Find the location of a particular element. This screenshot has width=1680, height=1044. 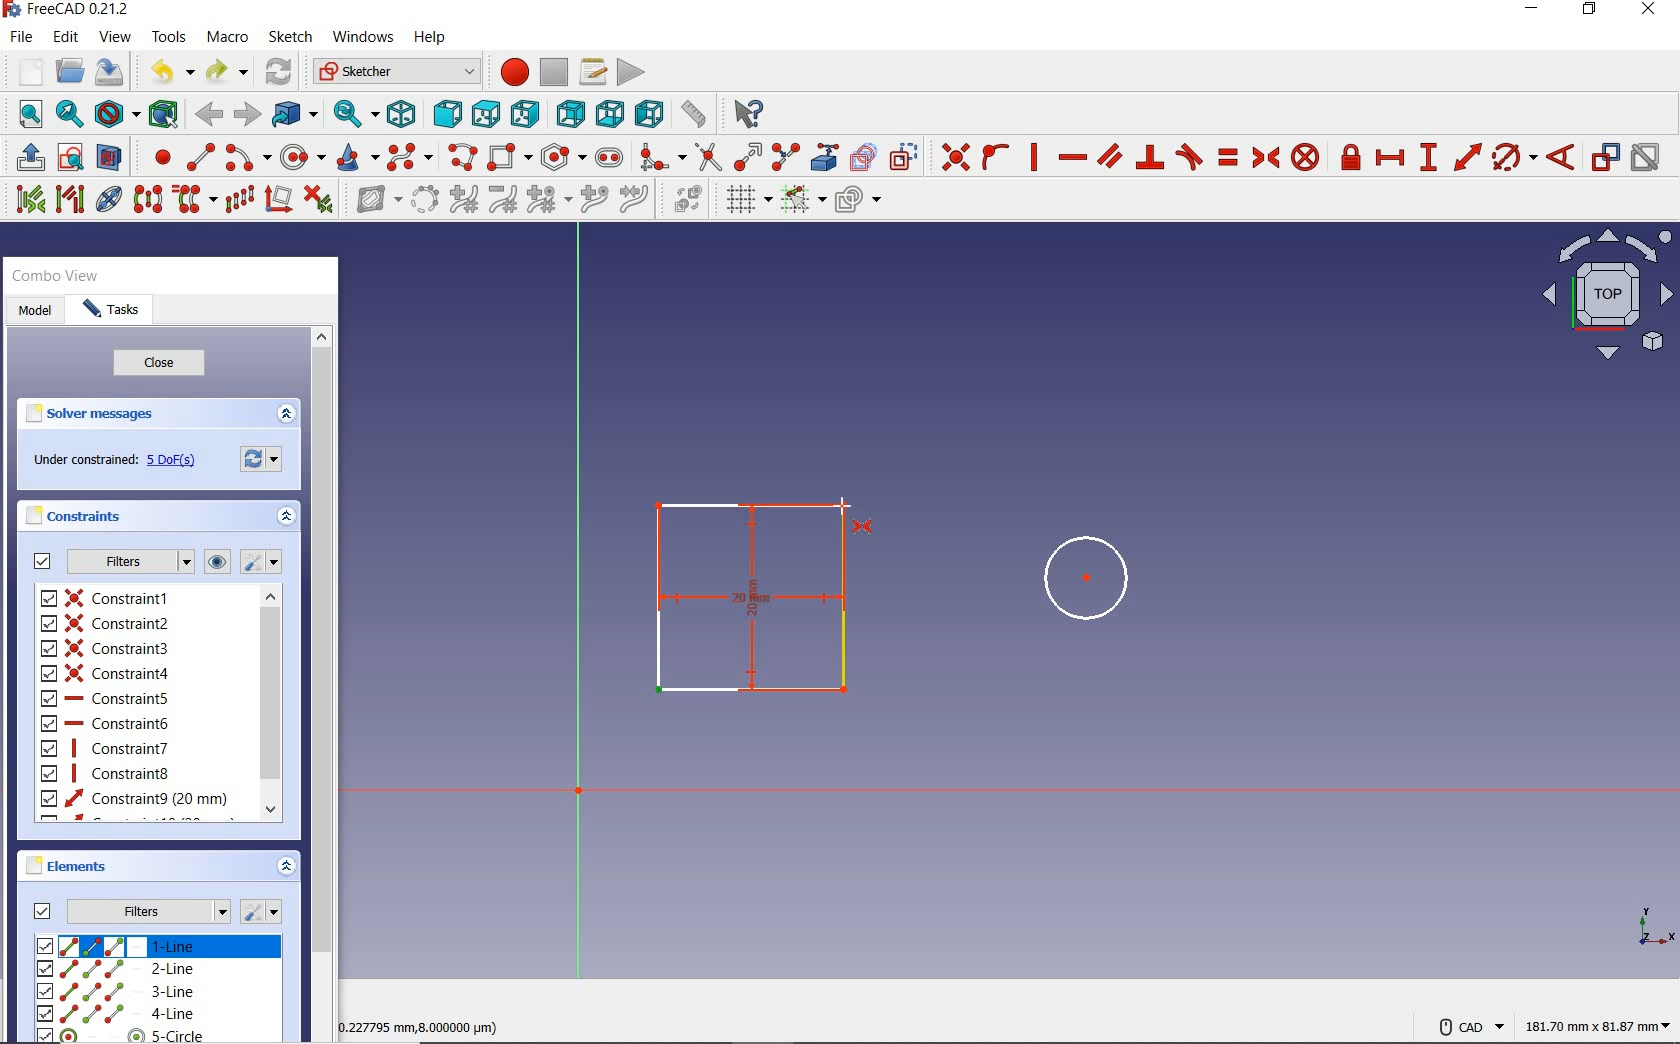

0.227795 mm, 8.000000 μm is located at coordinates (422, 1026).